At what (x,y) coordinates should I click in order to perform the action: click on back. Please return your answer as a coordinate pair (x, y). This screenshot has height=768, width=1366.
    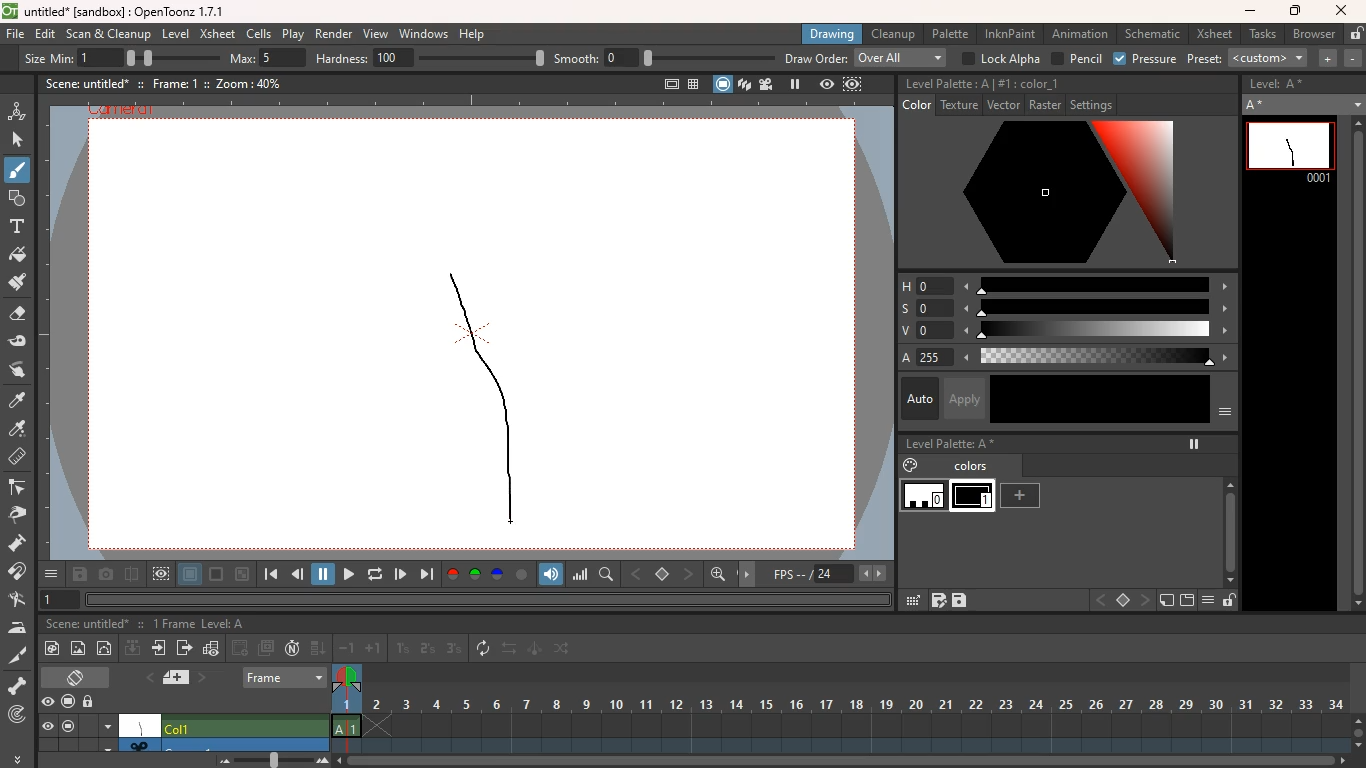
    Looking at the image, I should click on (638, 572).